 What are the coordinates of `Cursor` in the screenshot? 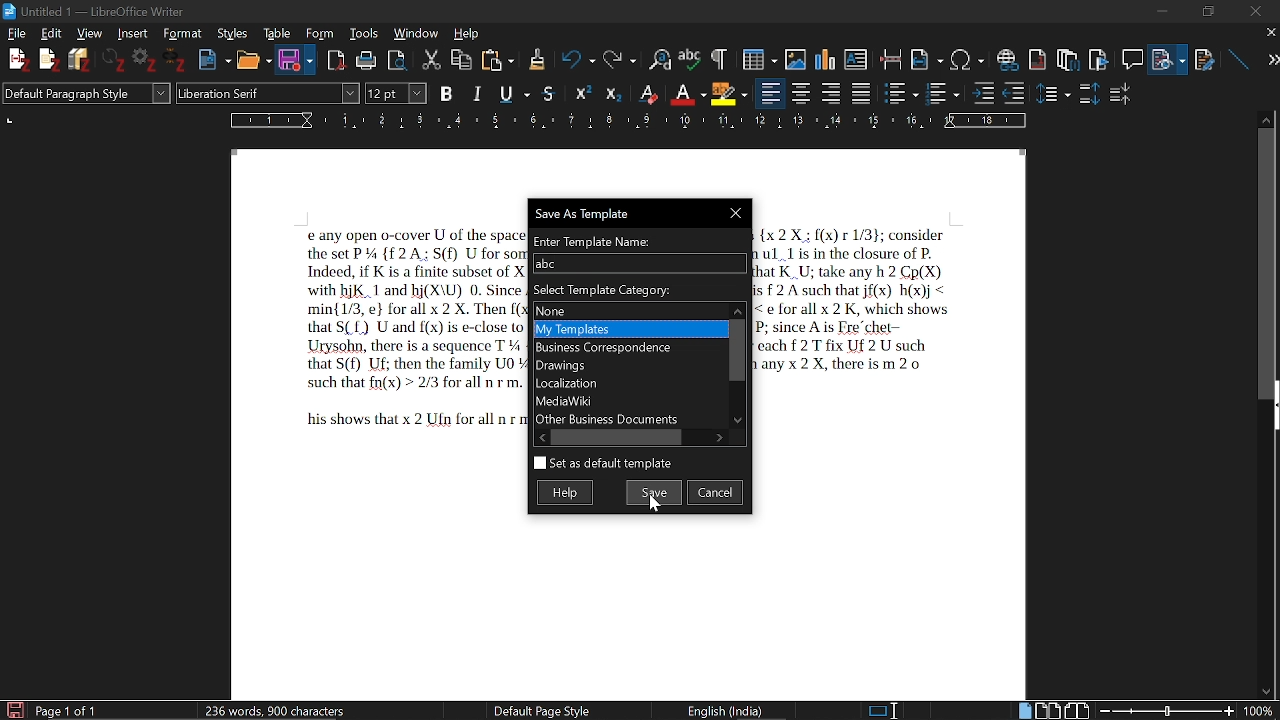 It's located at (658, 503).